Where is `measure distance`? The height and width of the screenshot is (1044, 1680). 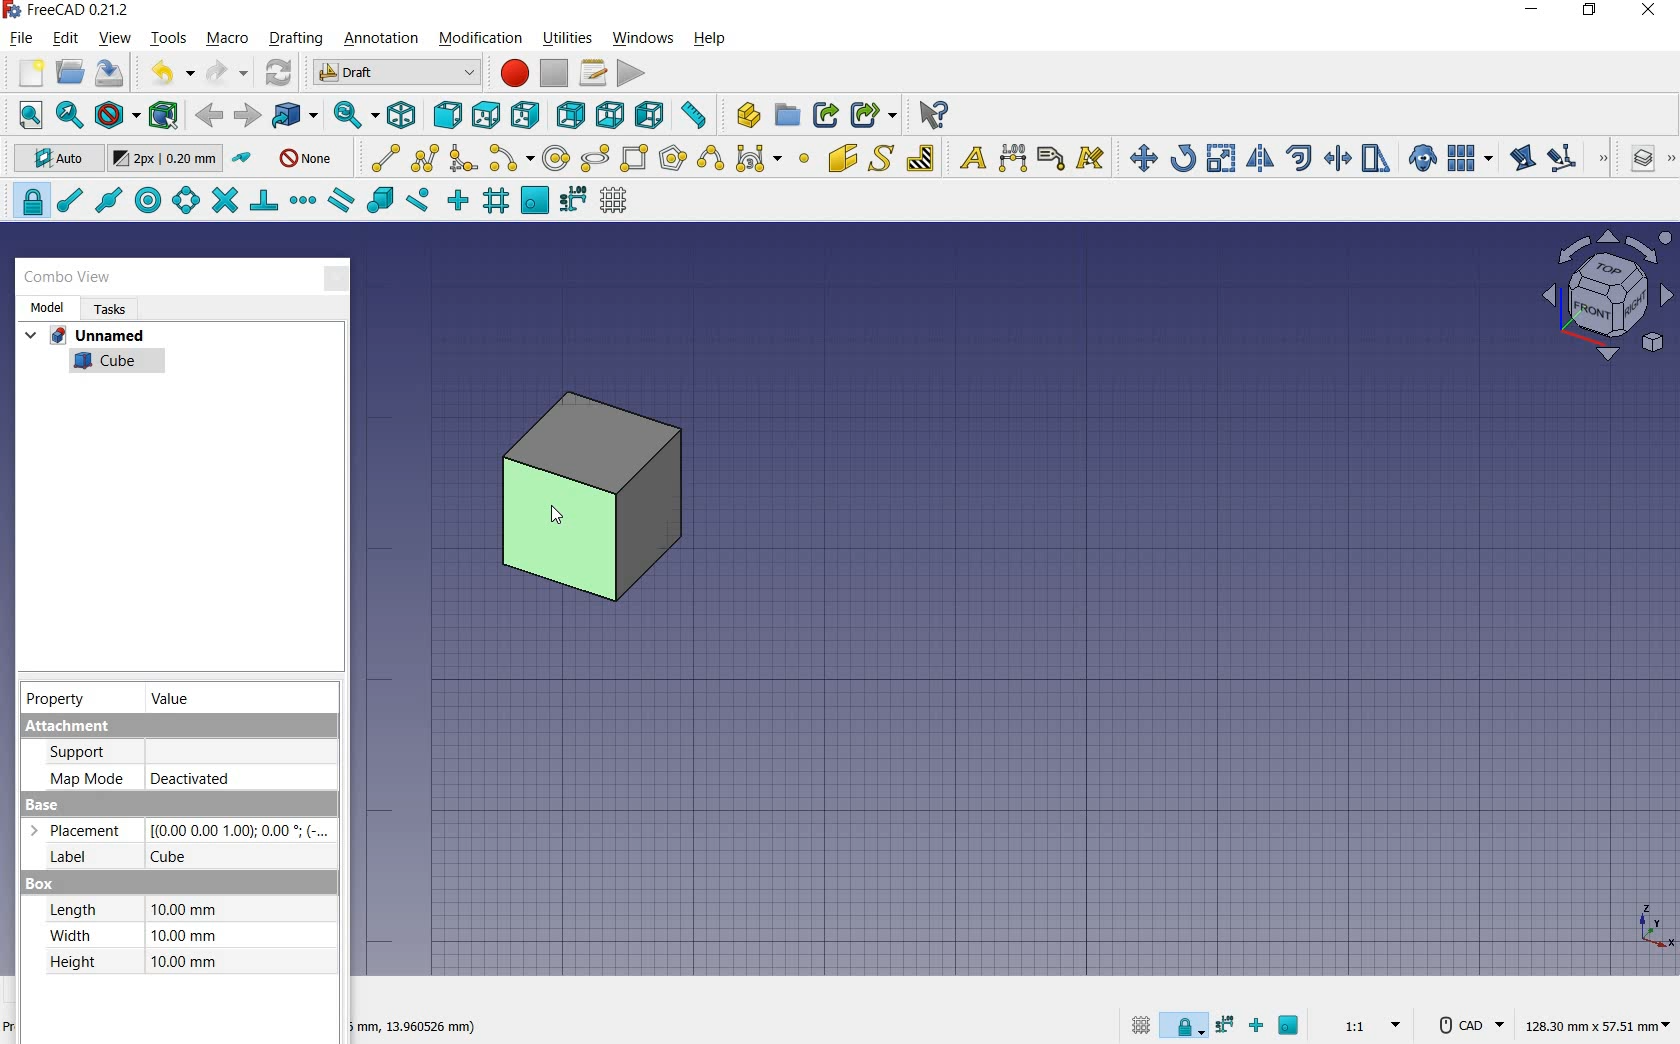
measure distance is located at coordinates (695, 116).